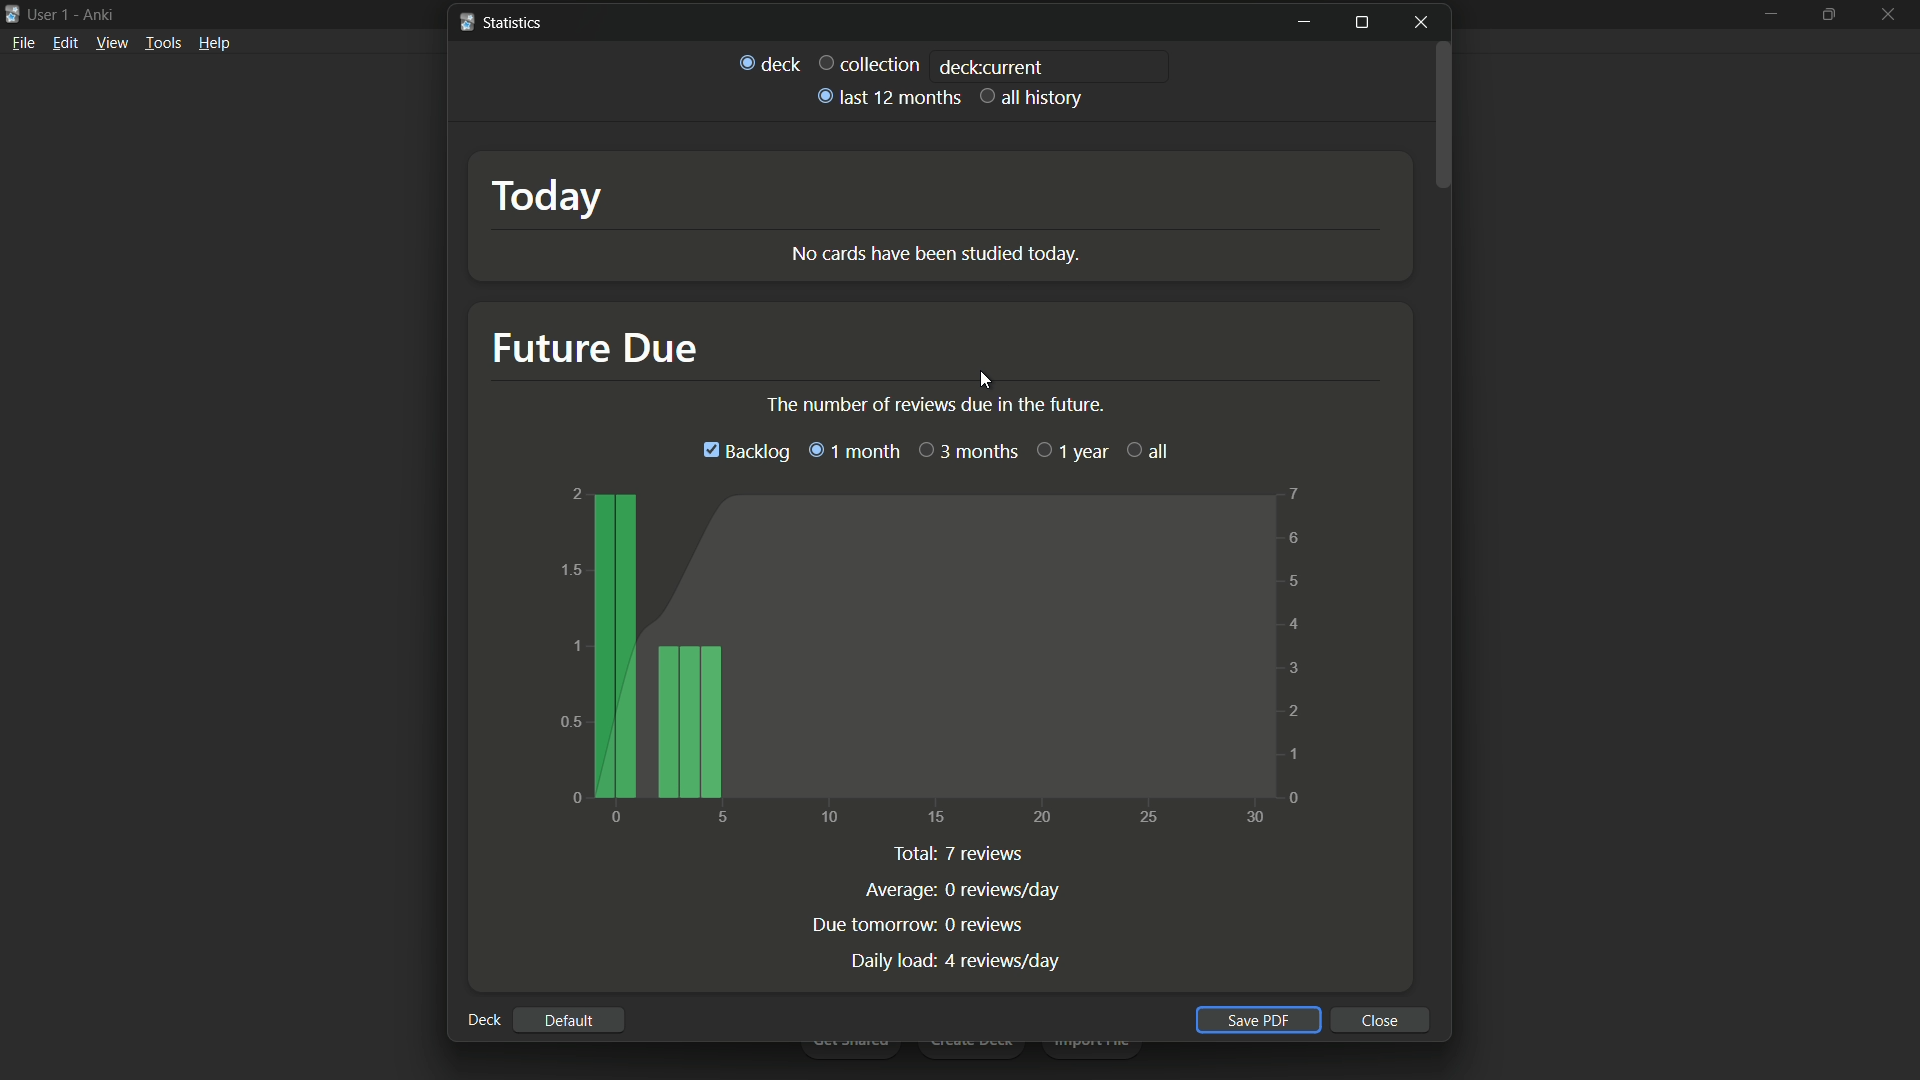  What do you see at coordinates (482, 1020) in the screenshot?
I see `deck` at bounding box center [482, 1020].